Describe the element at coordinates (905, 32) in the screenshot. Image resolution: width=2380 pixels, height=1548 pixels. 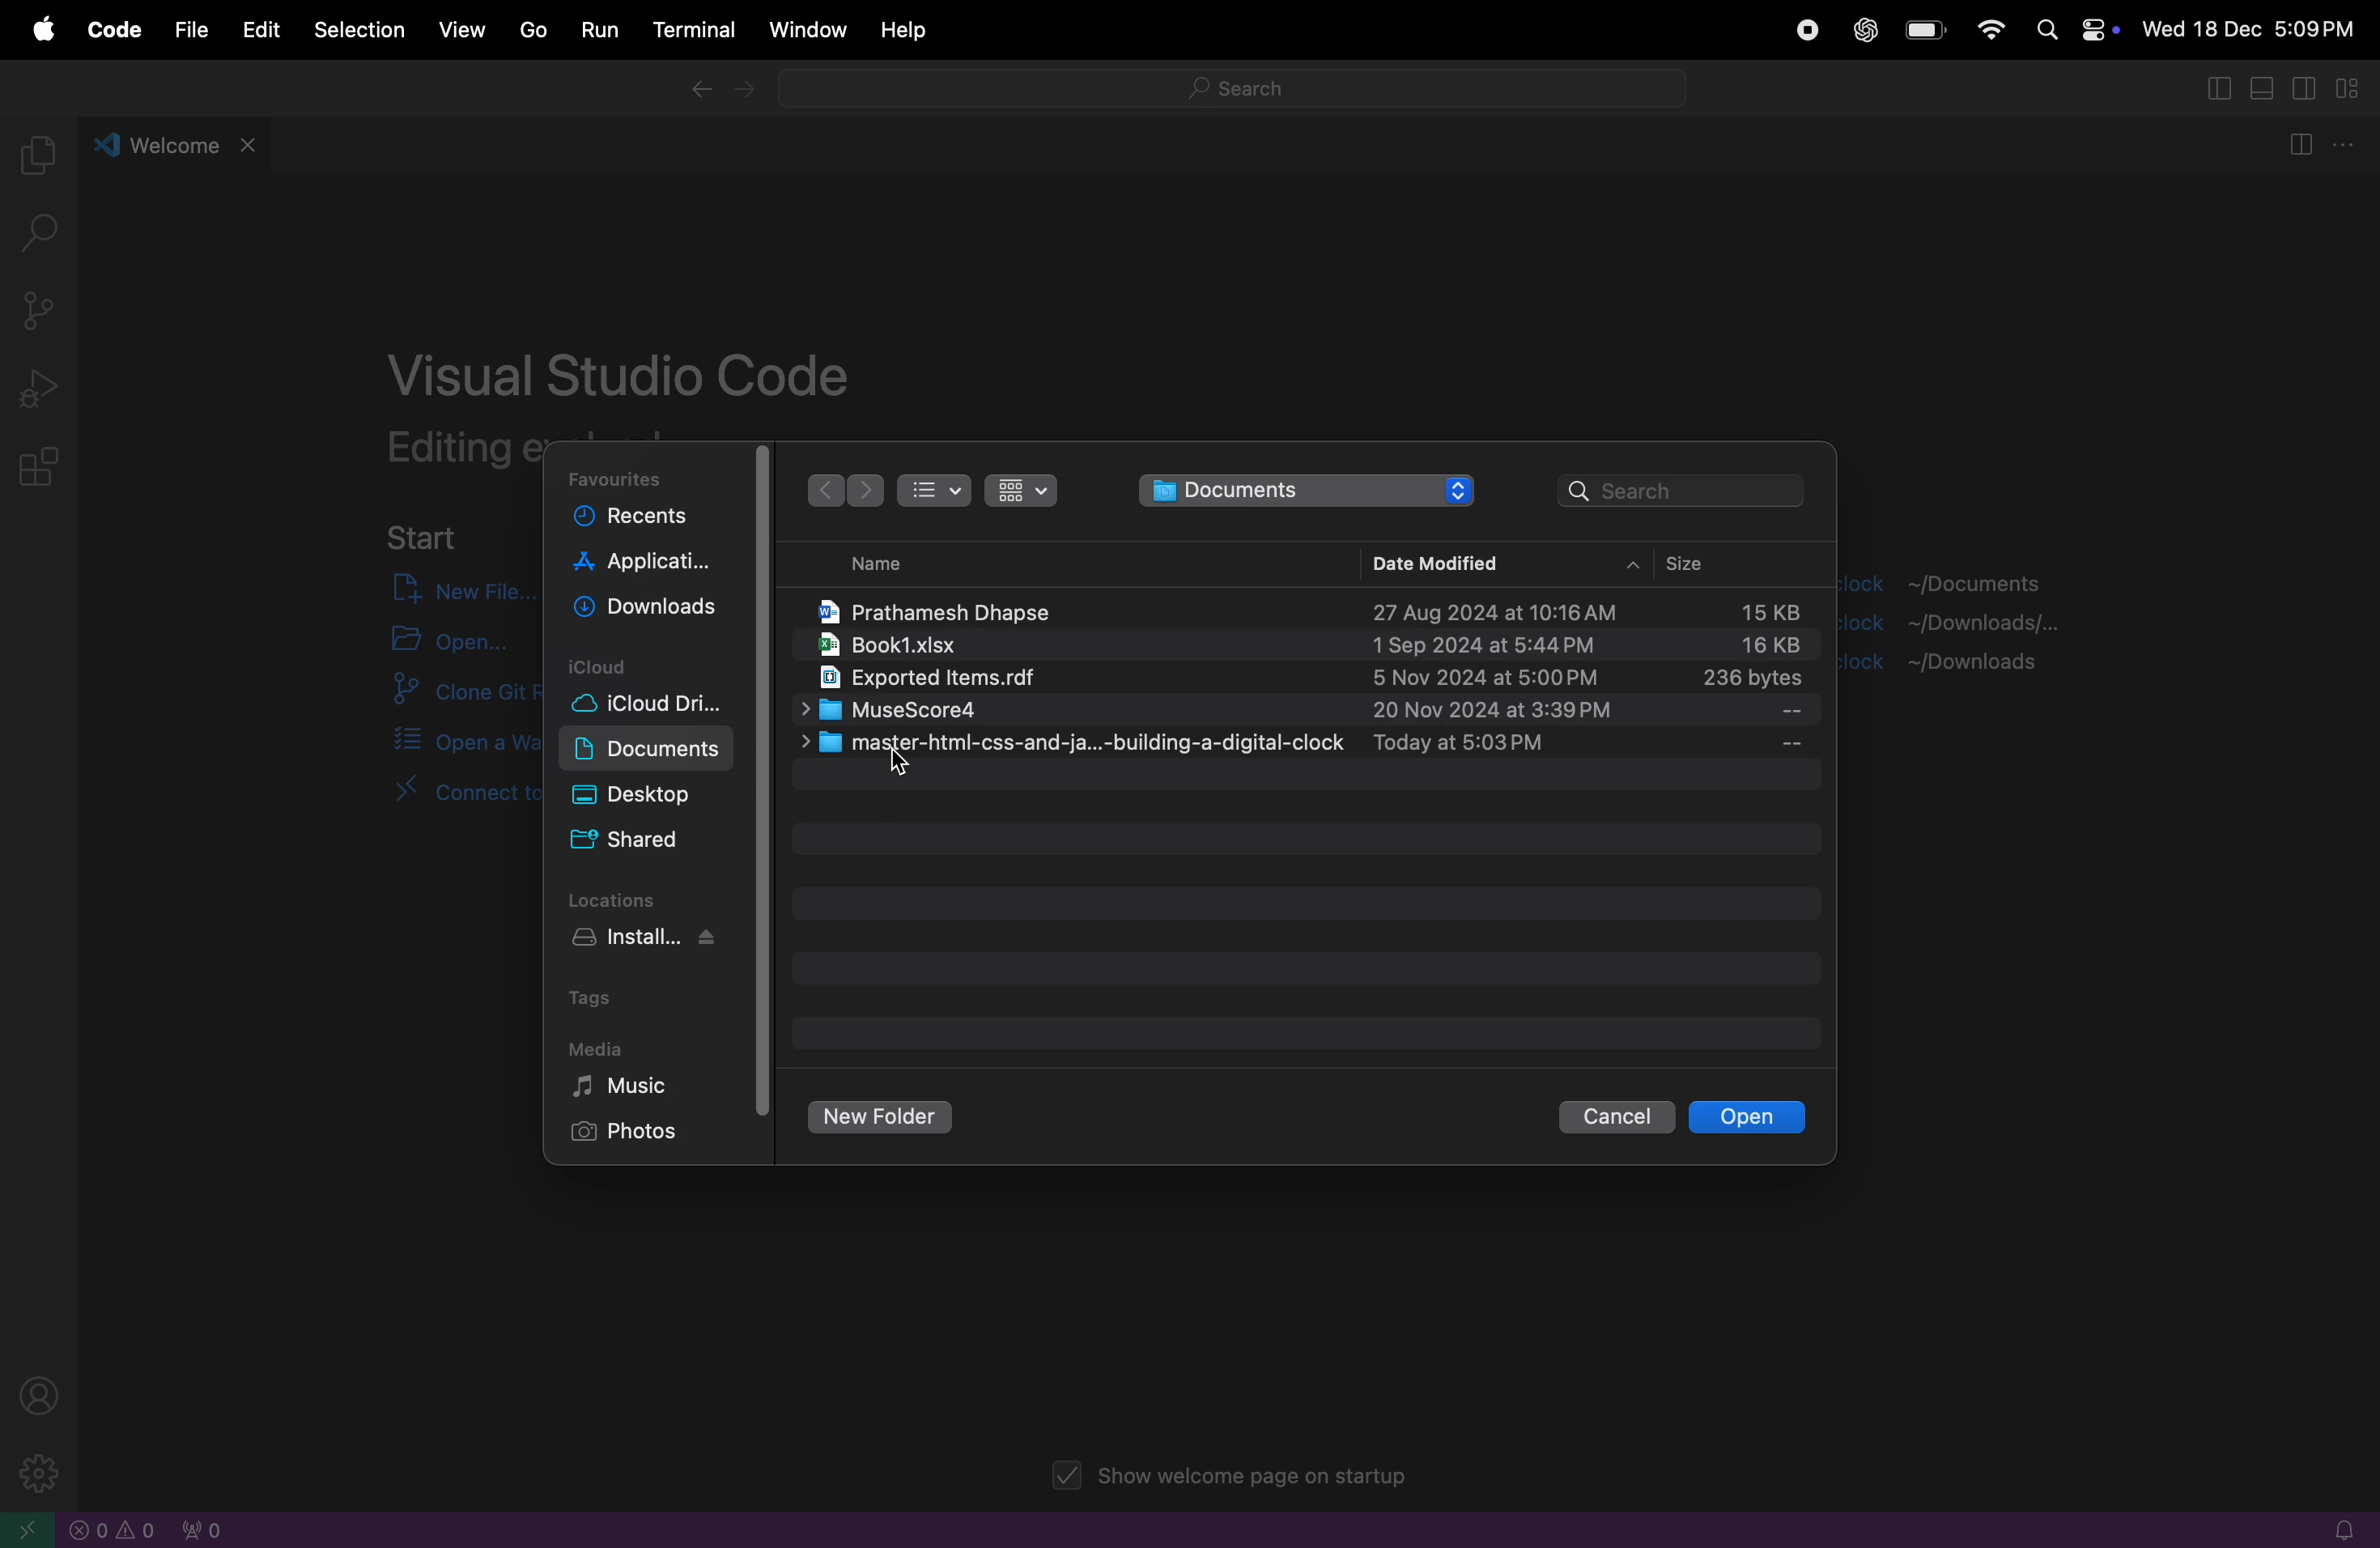
I see `help` at that location.